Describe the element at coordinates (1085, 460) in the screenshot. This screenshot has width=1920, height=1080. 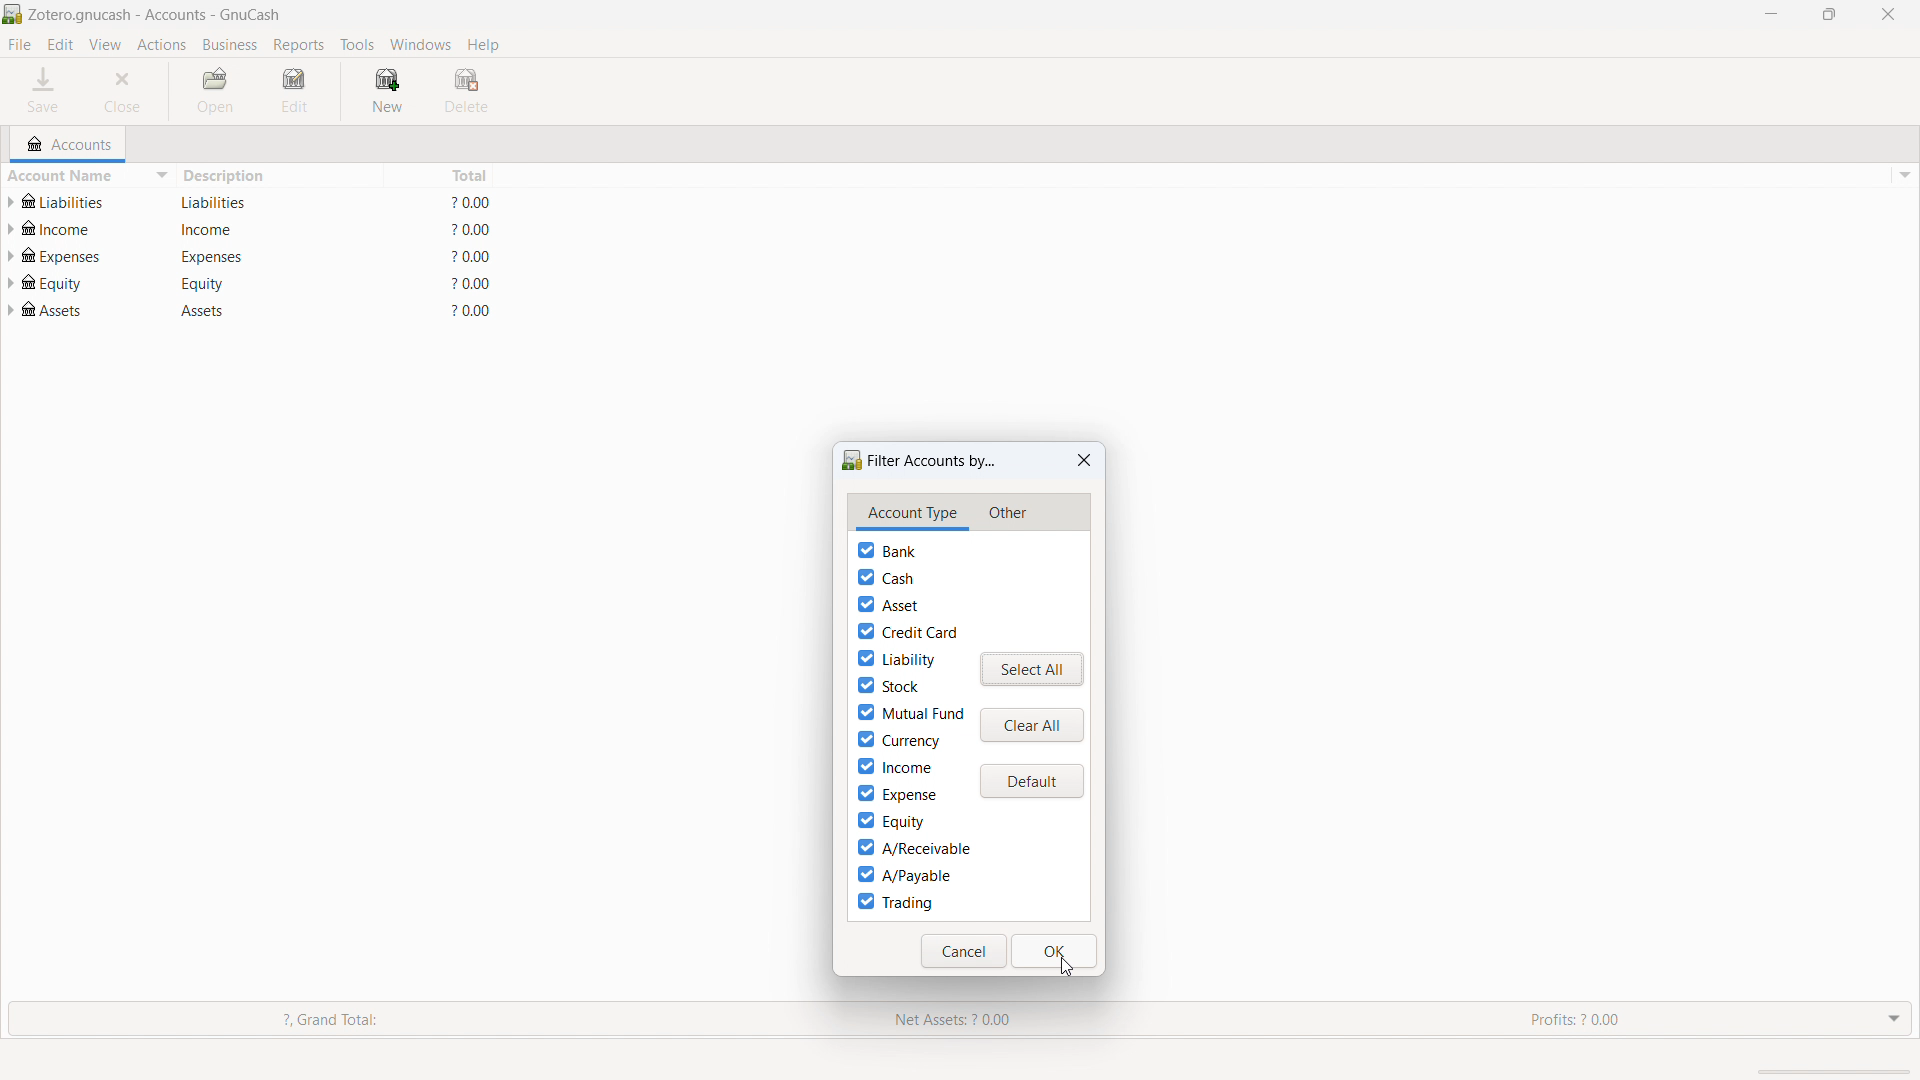
I see `close` at that location.